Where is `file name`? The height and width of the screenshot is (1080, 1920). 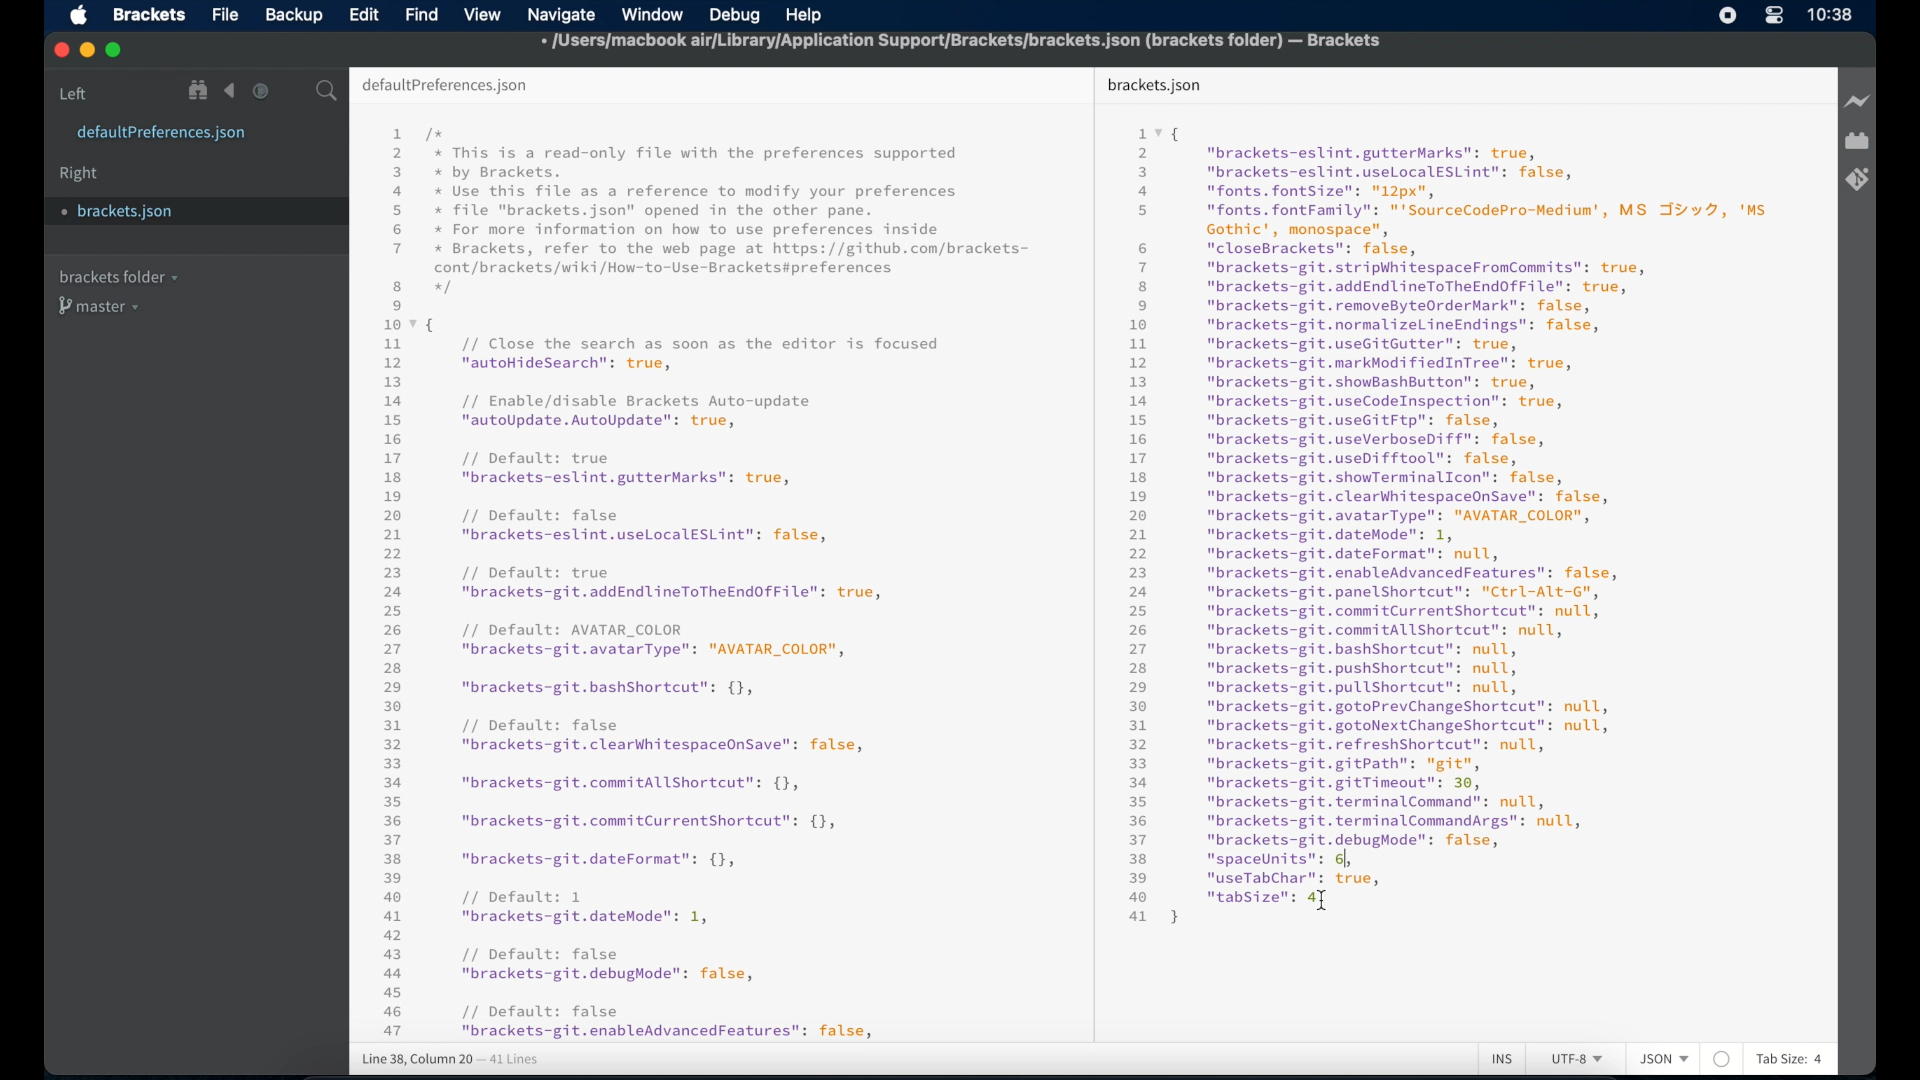 file name is located at coordinates (962, 44).